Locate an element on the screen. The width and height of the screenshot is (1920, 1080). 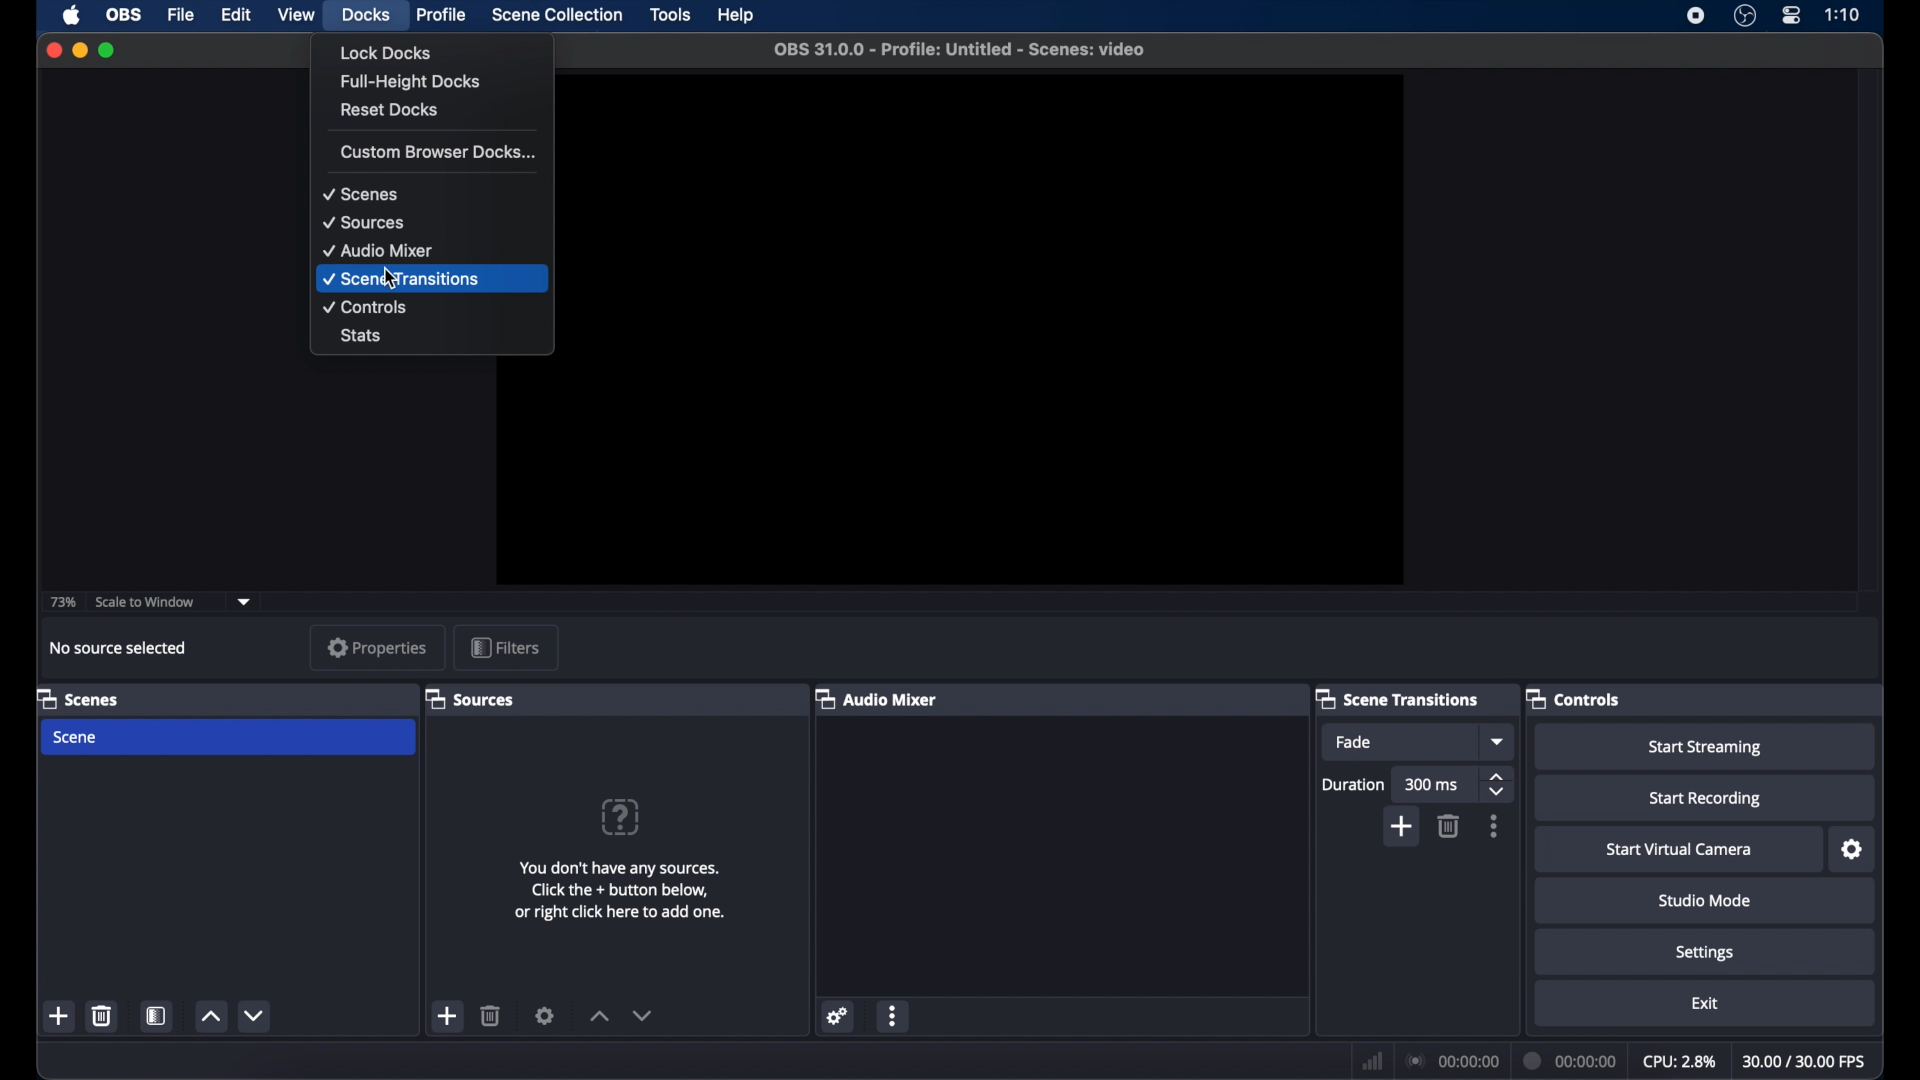
settings is located at coordinates (1705, 953).